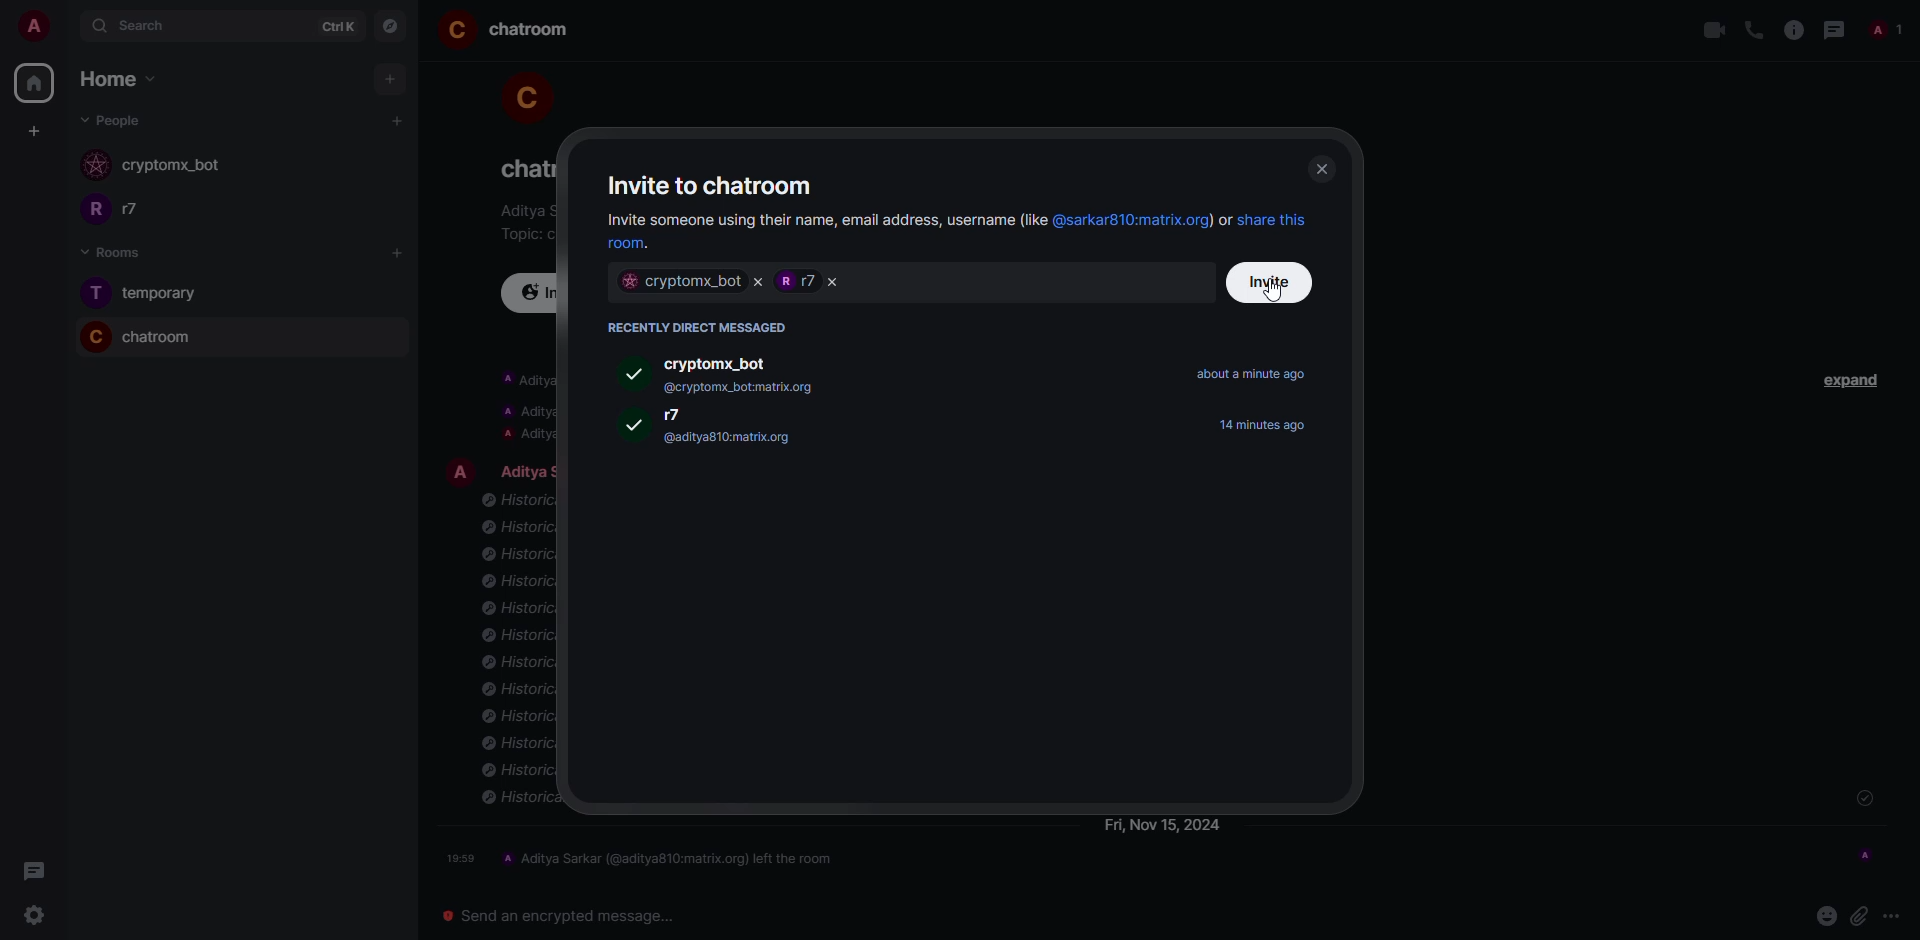  I want to click on add, so click(401, 252).